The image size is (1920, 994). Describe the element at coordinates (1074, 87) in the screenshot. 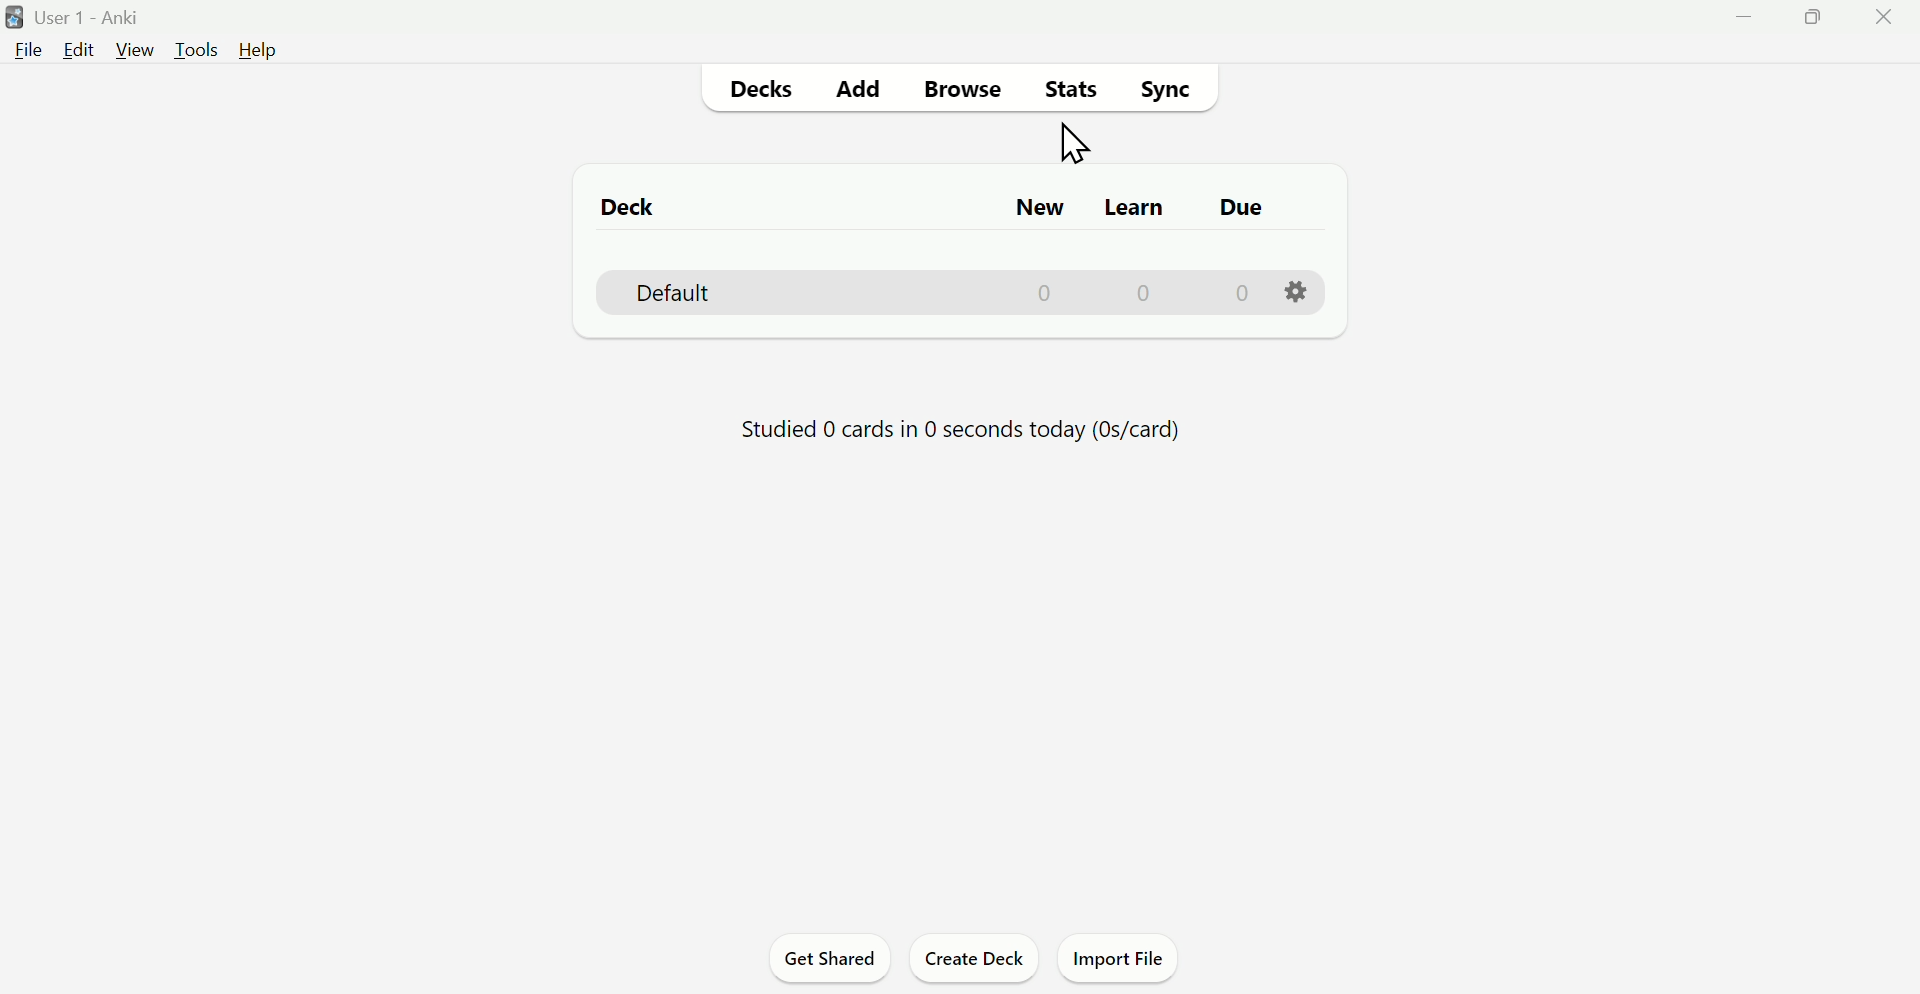

I see `Stats` at that location.